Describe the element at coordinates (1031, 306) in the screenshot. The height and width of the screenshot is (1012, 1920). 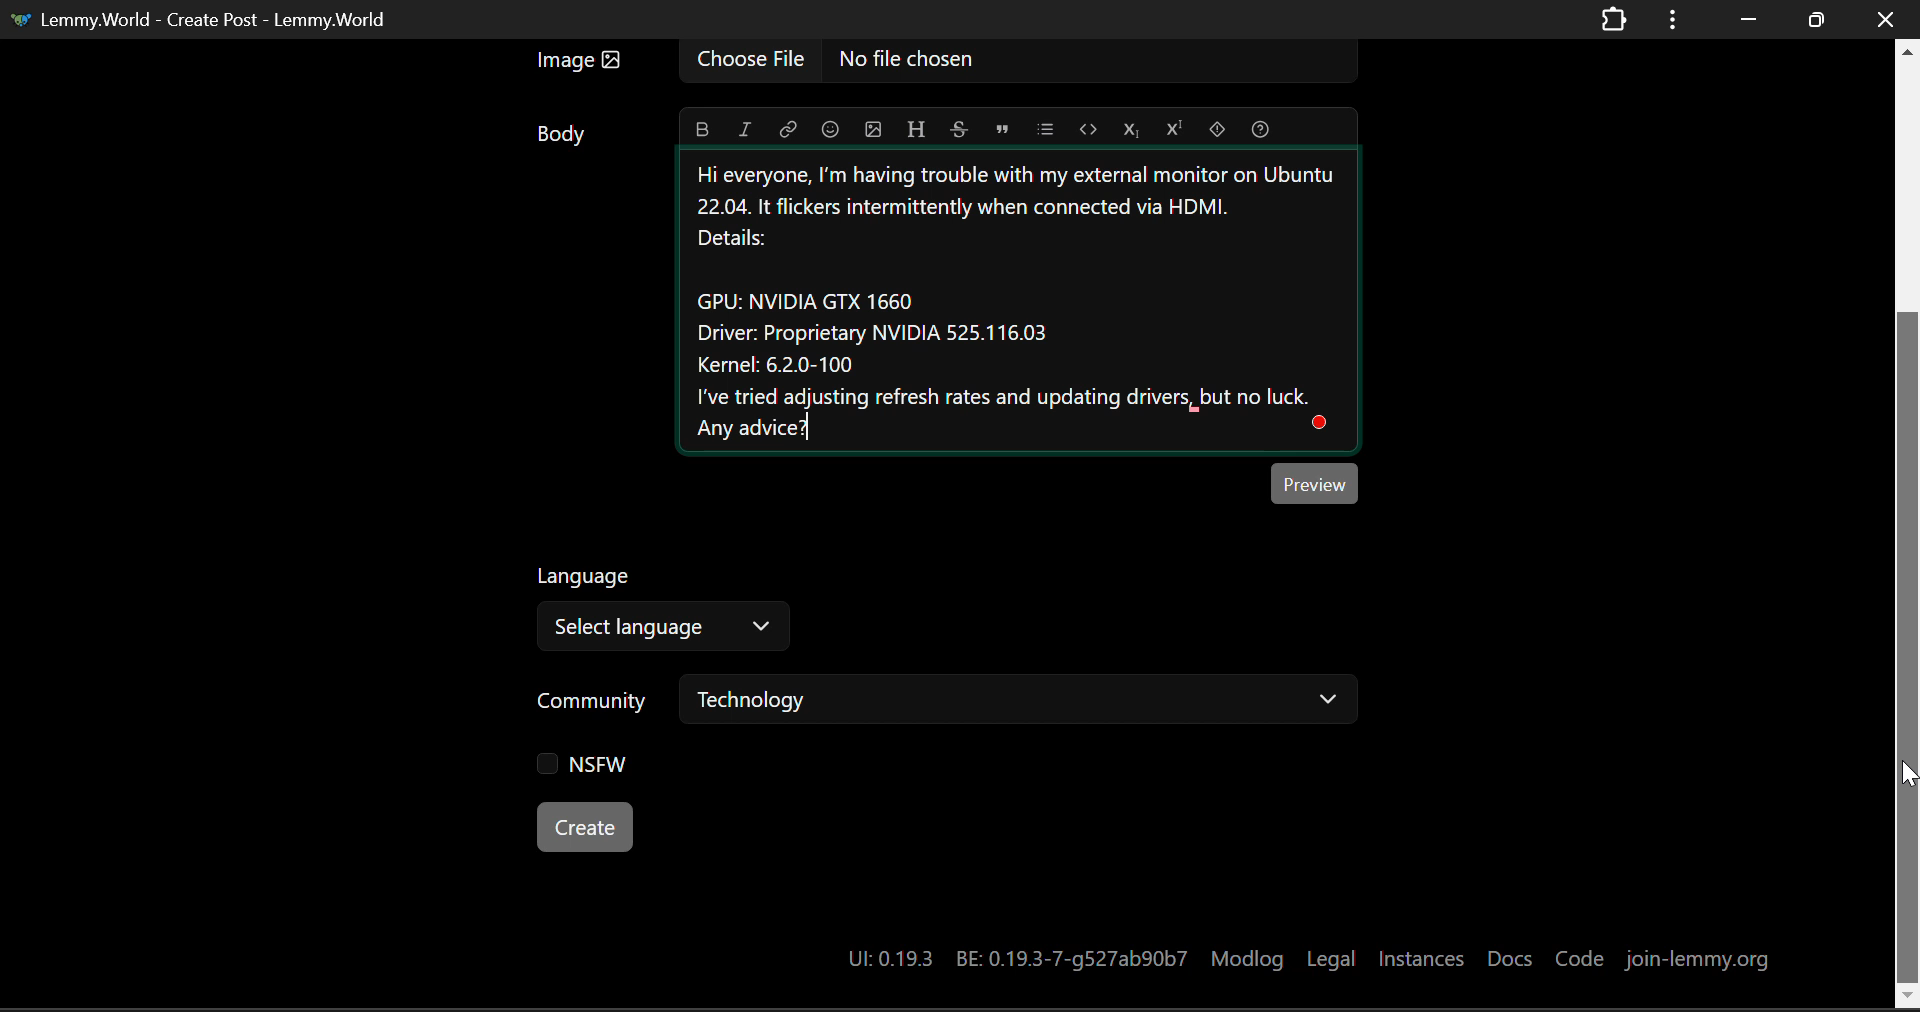
I see `External Monitor Help Needed Text` at that location.